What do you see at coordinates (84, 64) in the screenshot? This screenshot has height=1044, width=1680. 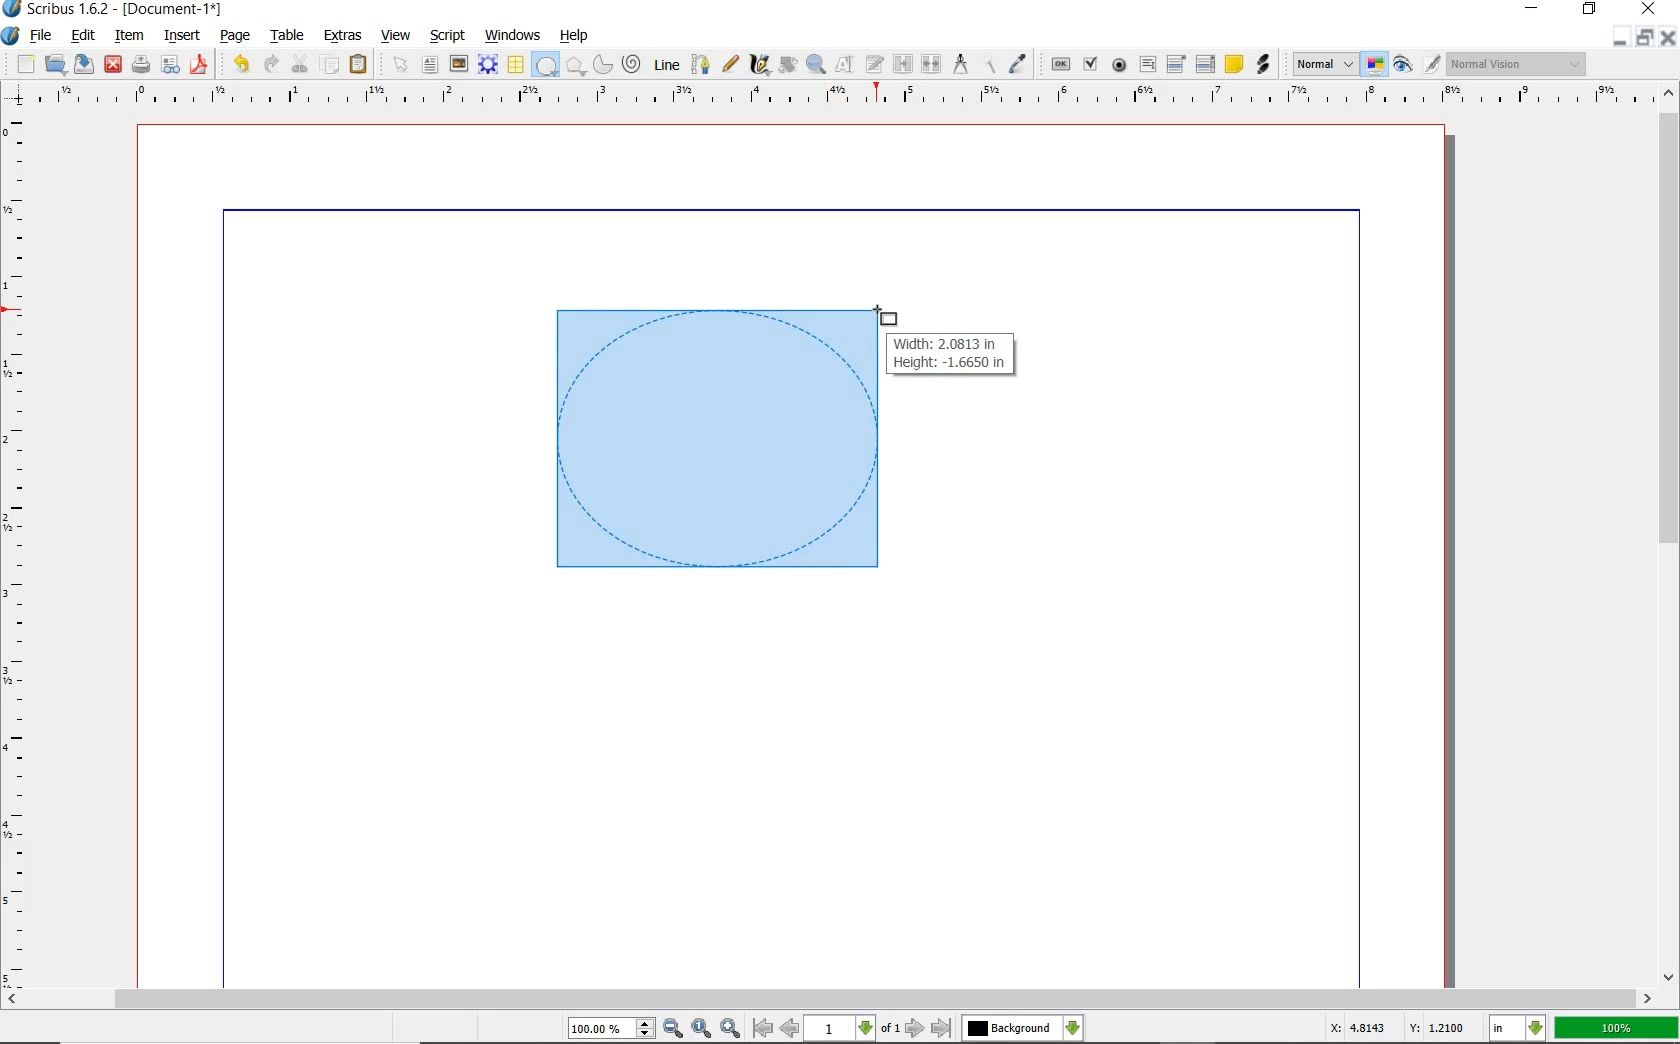 I see `SAVE` at bounding box center [84, 64].